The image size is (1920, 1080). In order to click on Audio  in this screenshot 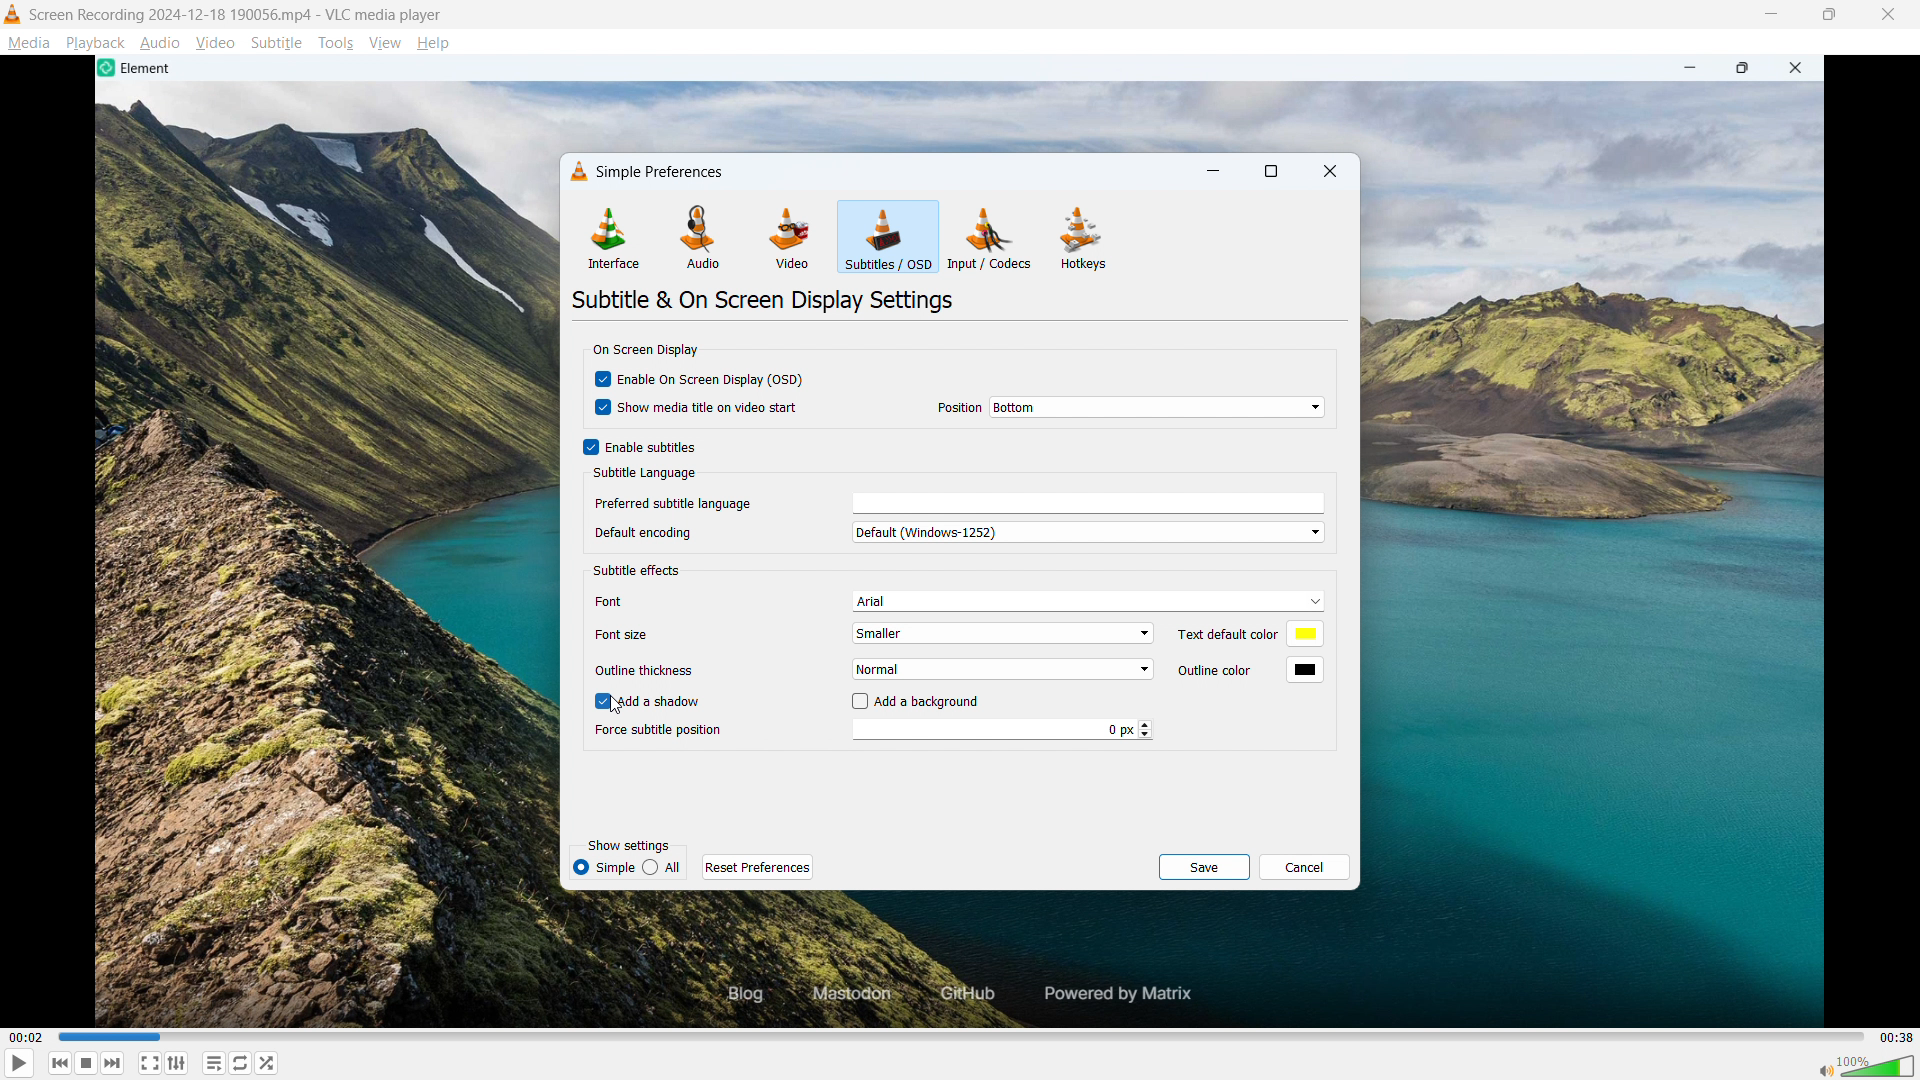, I will do `click(160, 44)`.